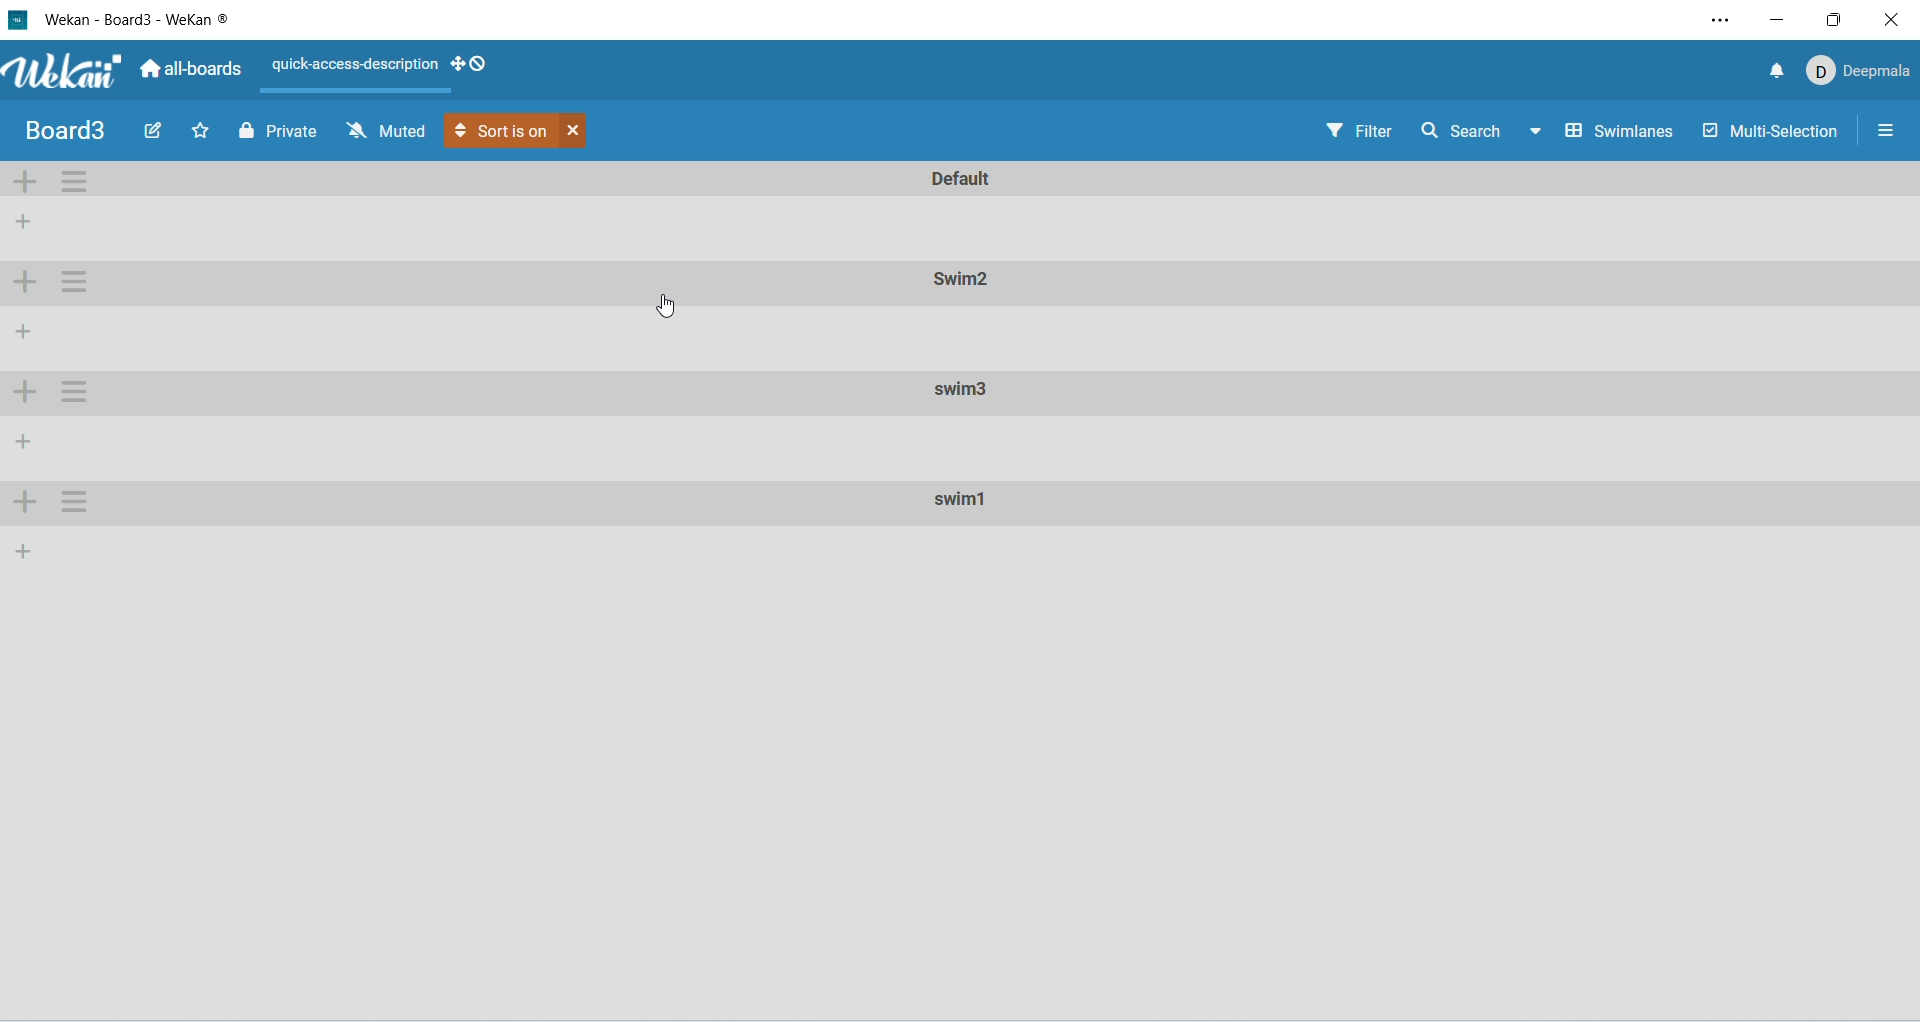 The height and width of the screenshot is (1022, 1920). Describe the element at coordinates (967, 504) in the screenshot. I see `swim1` at that location.